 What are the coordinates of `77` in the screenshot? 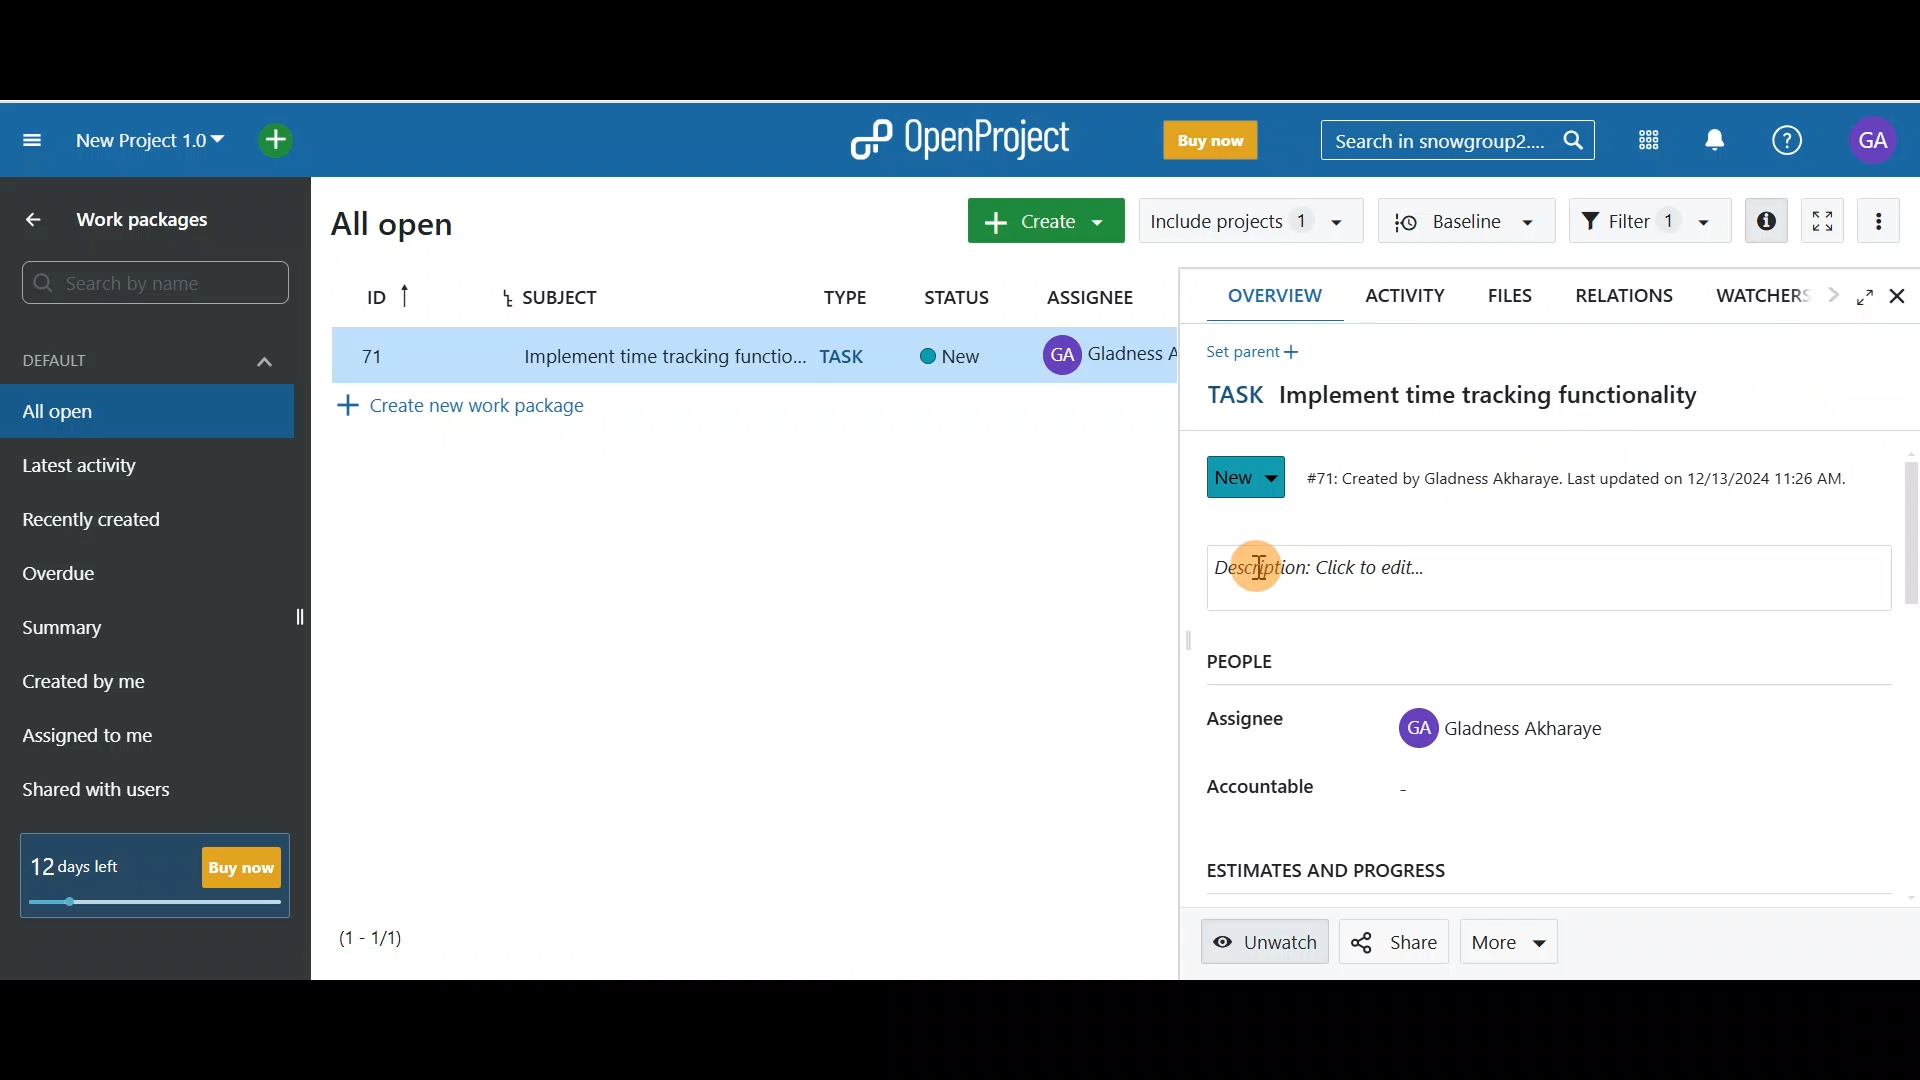 It's located at (367, 356).